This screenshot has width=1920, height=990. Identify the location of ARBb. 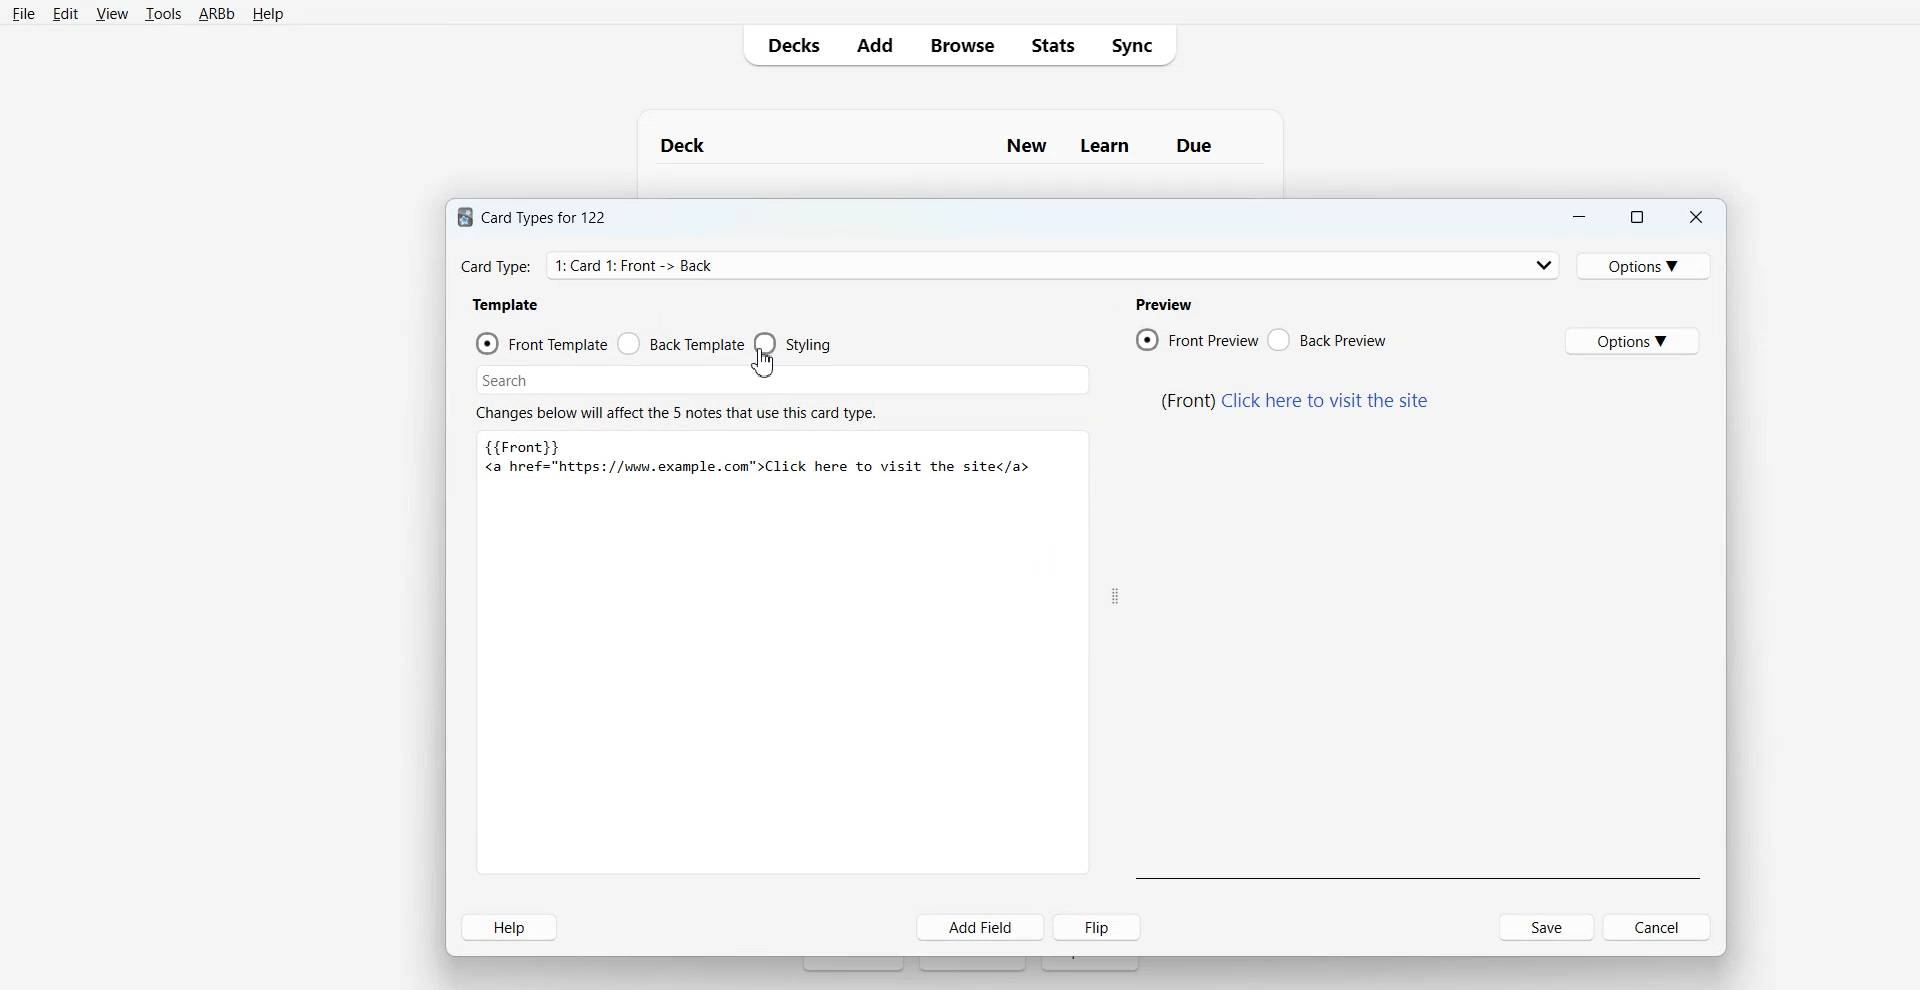
(216, 15).